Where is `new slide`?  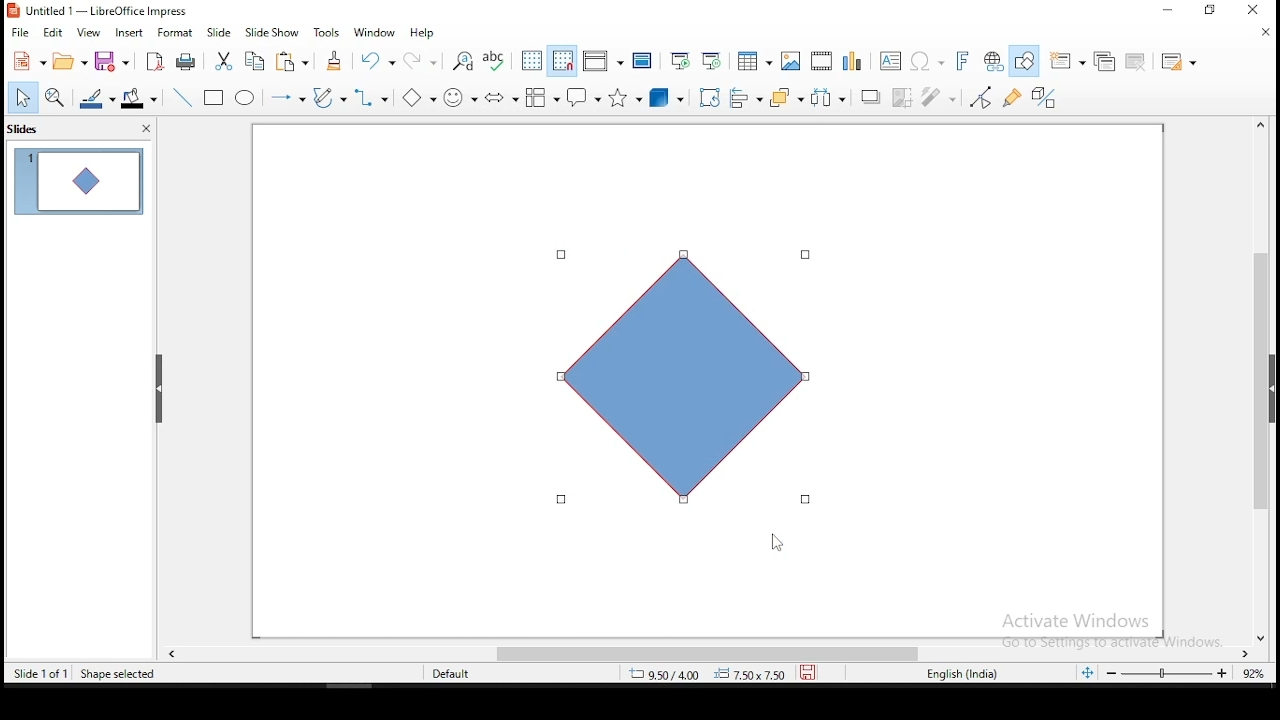
new slide is located at coordinates (1066, 60).